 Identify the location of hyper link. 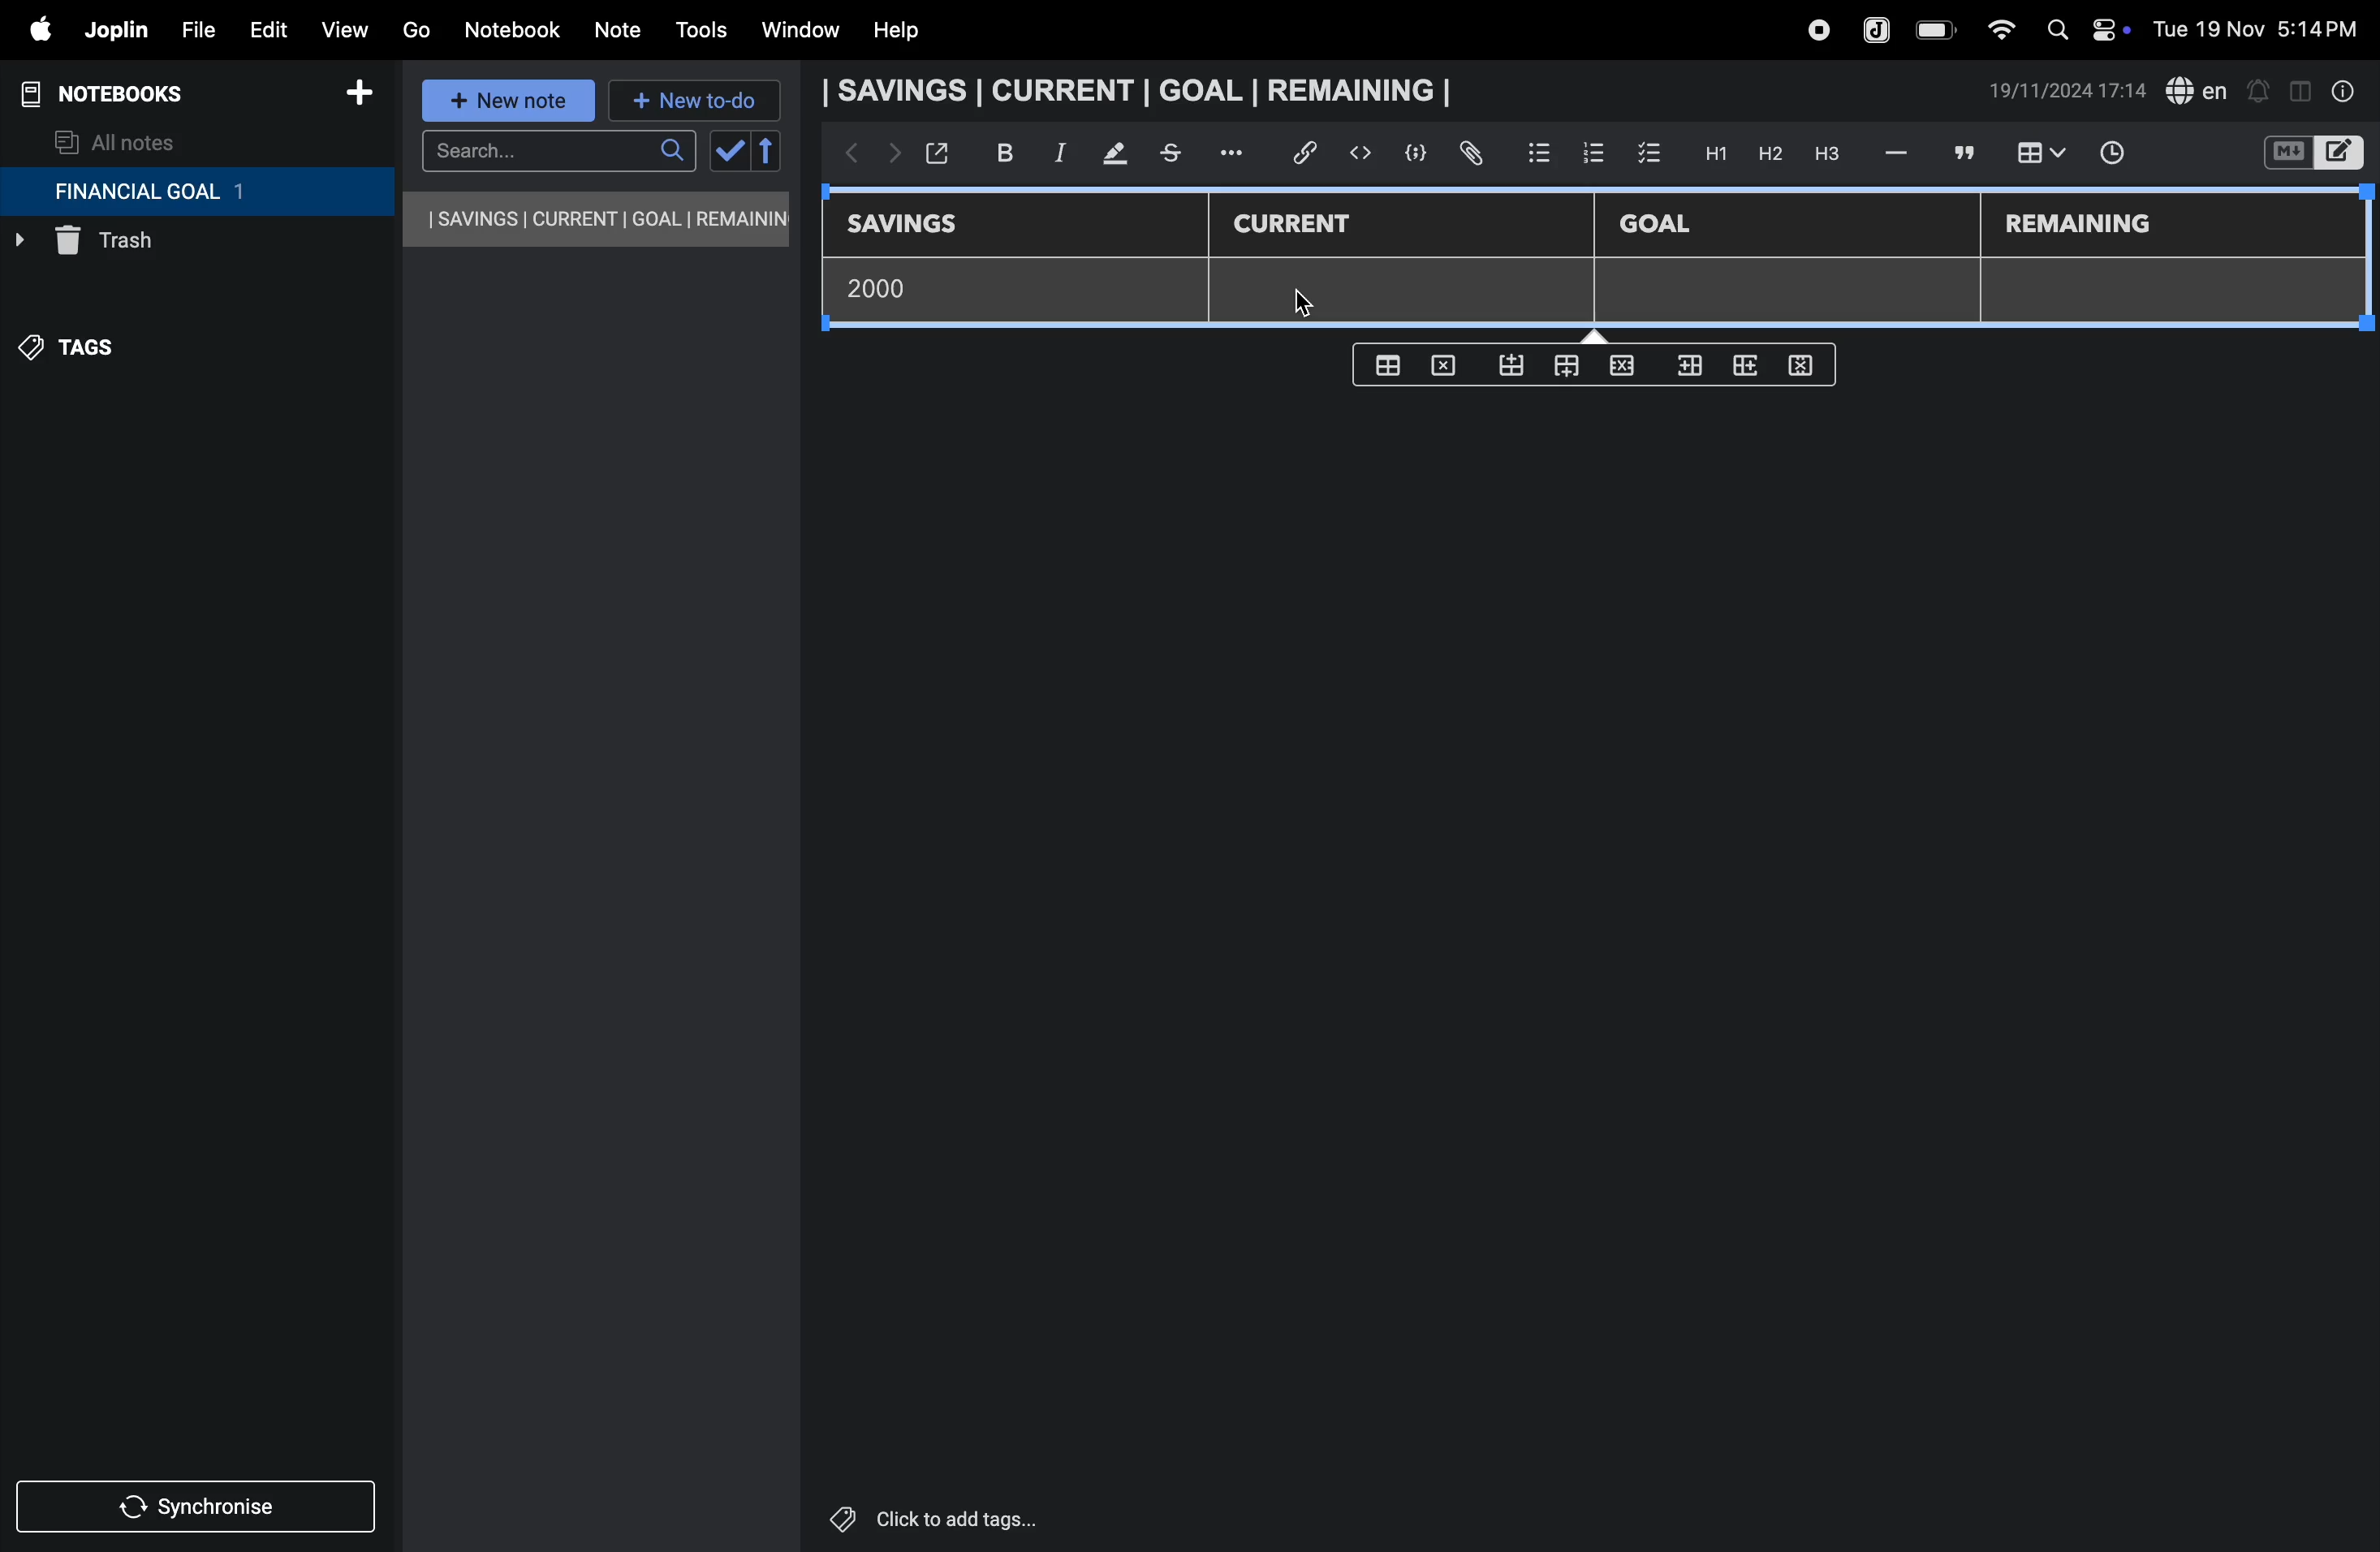
(1311, 153).